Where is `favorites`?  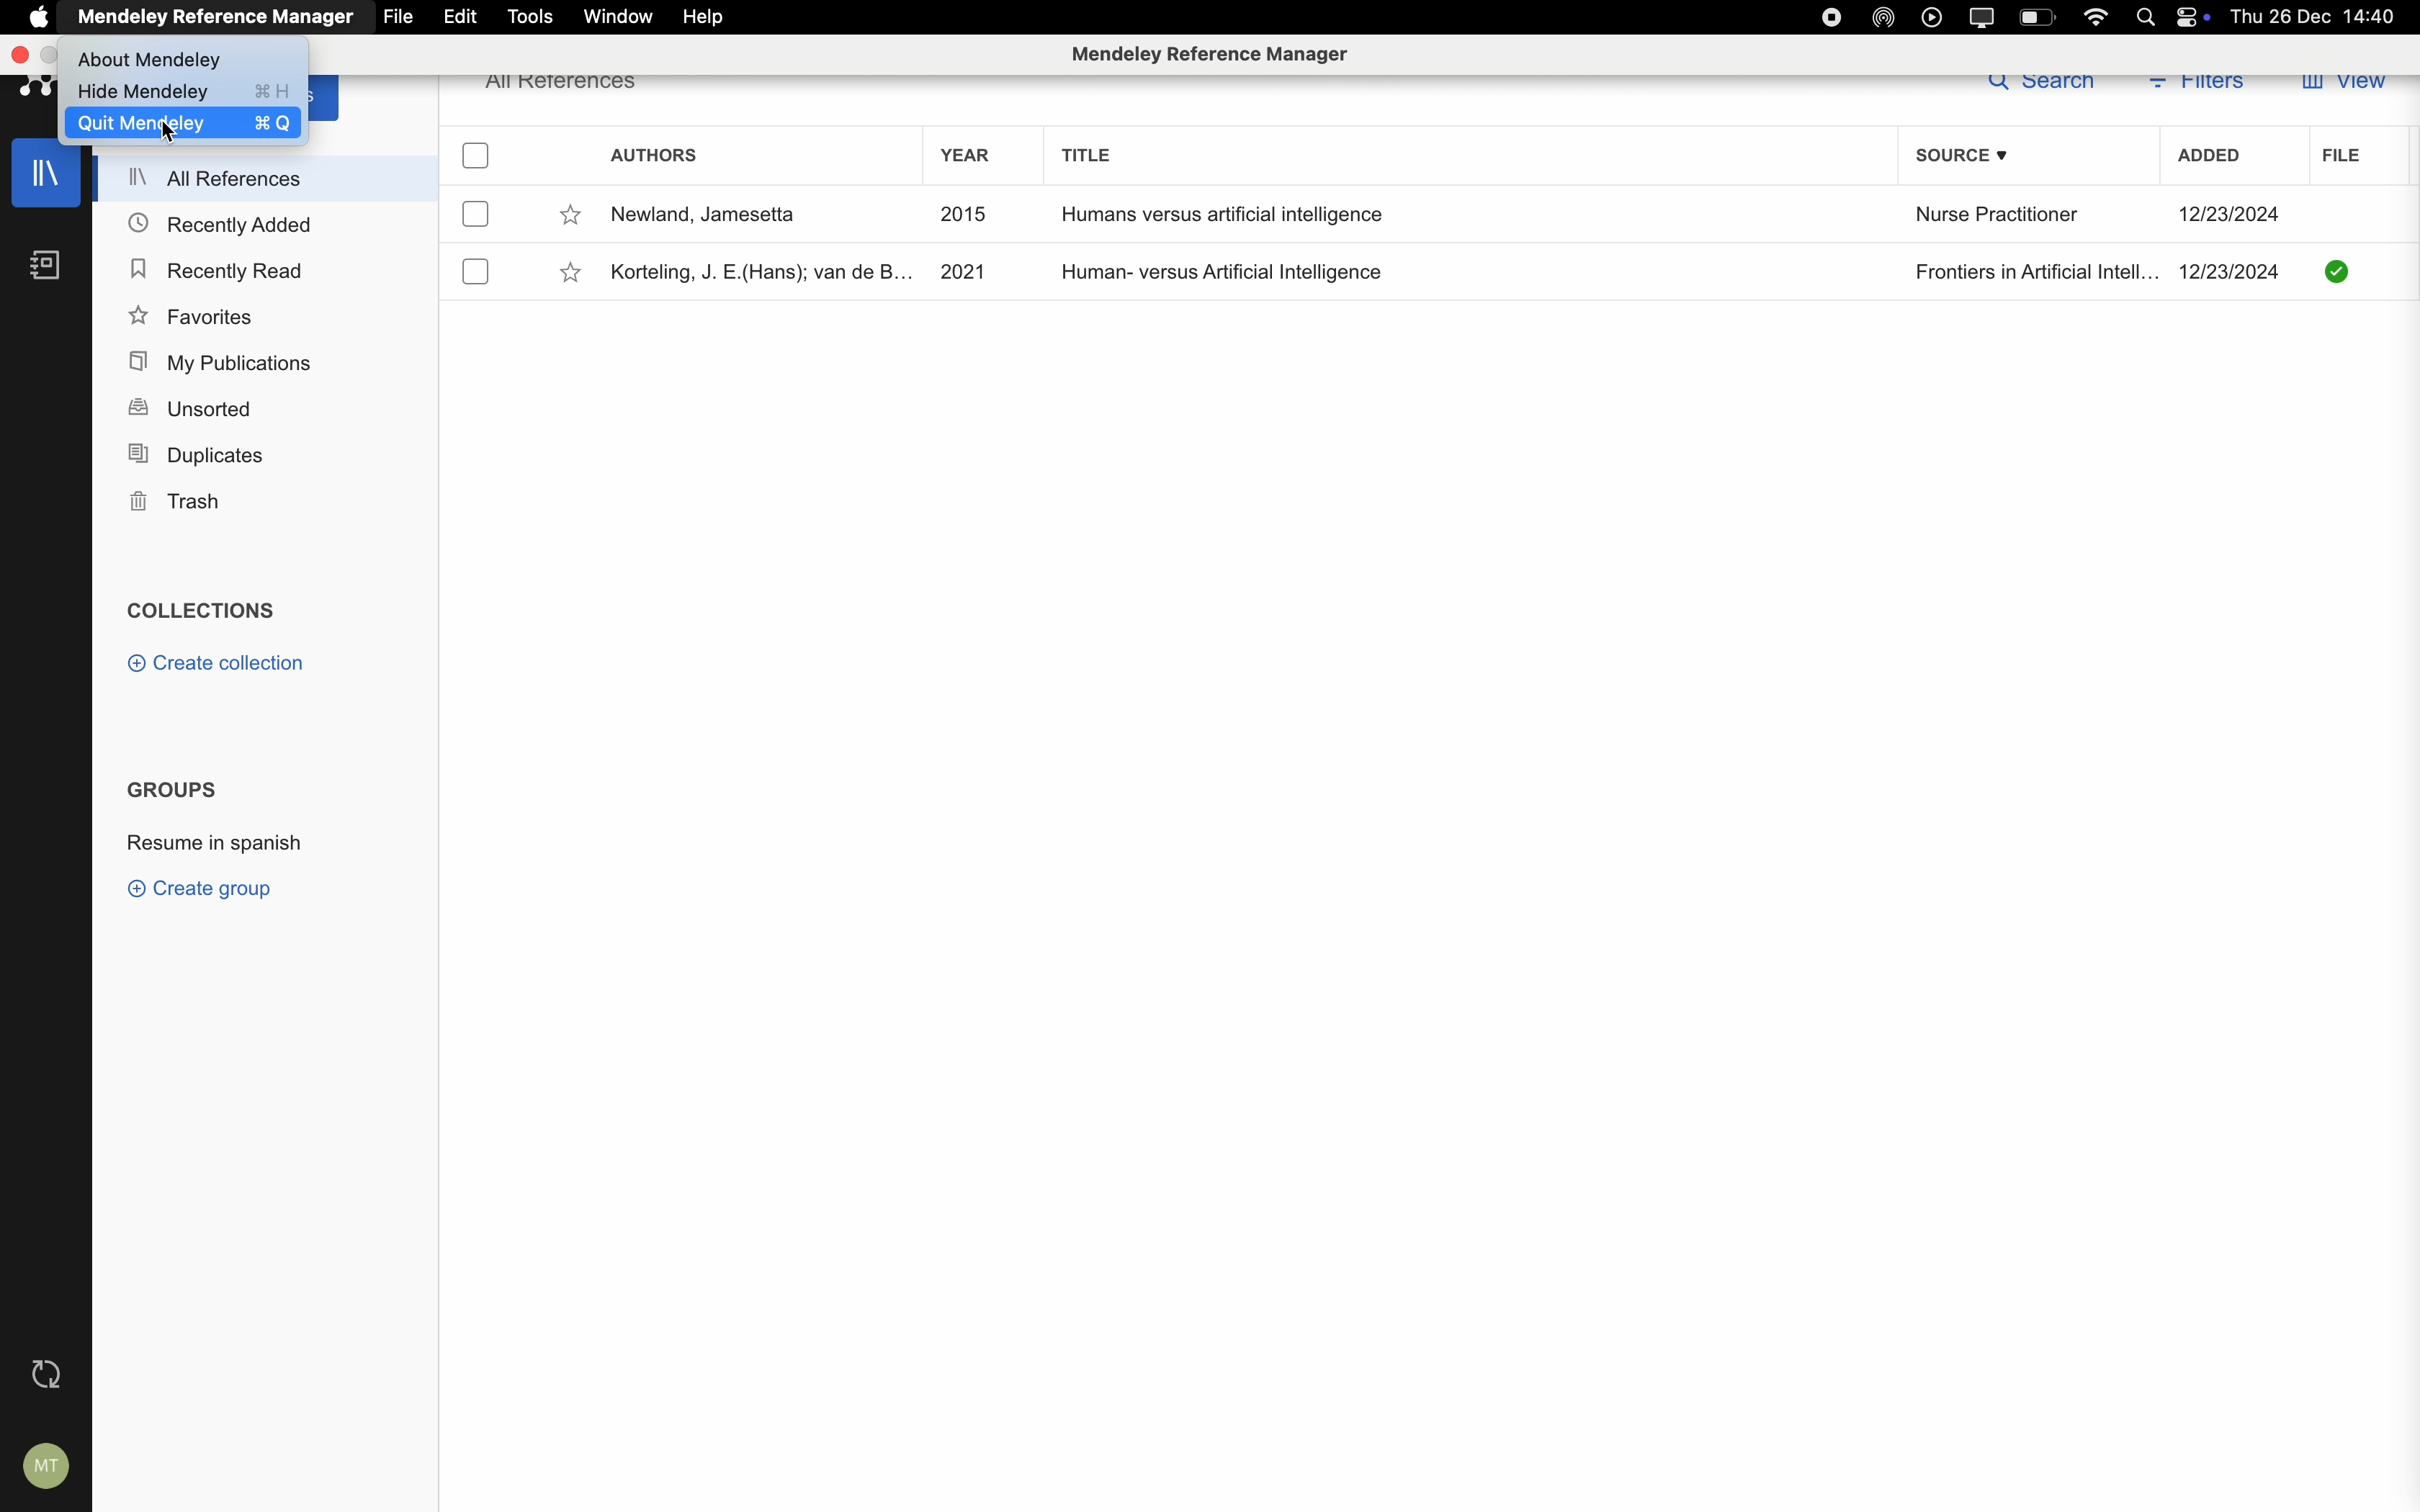 favorites is located at coordinates (191, 318).